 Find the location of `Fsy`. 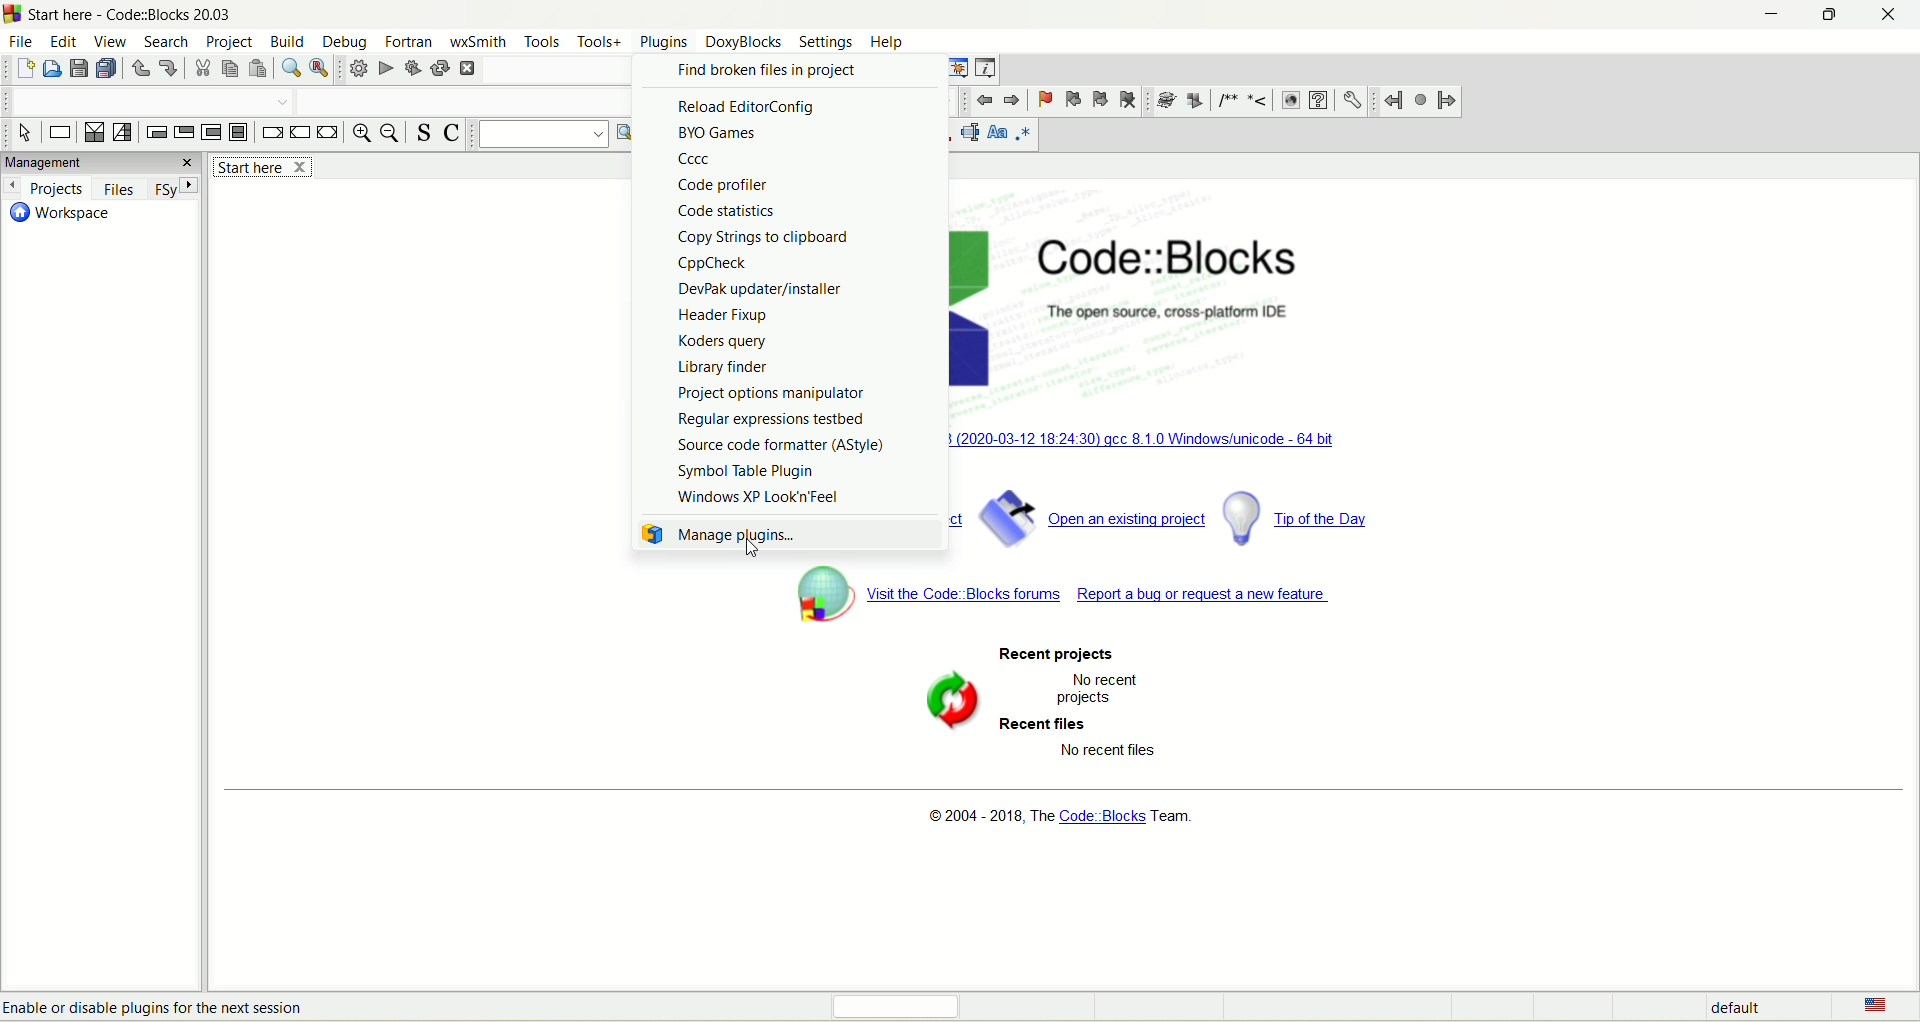

Fsy is located at coordinates (173, 188).